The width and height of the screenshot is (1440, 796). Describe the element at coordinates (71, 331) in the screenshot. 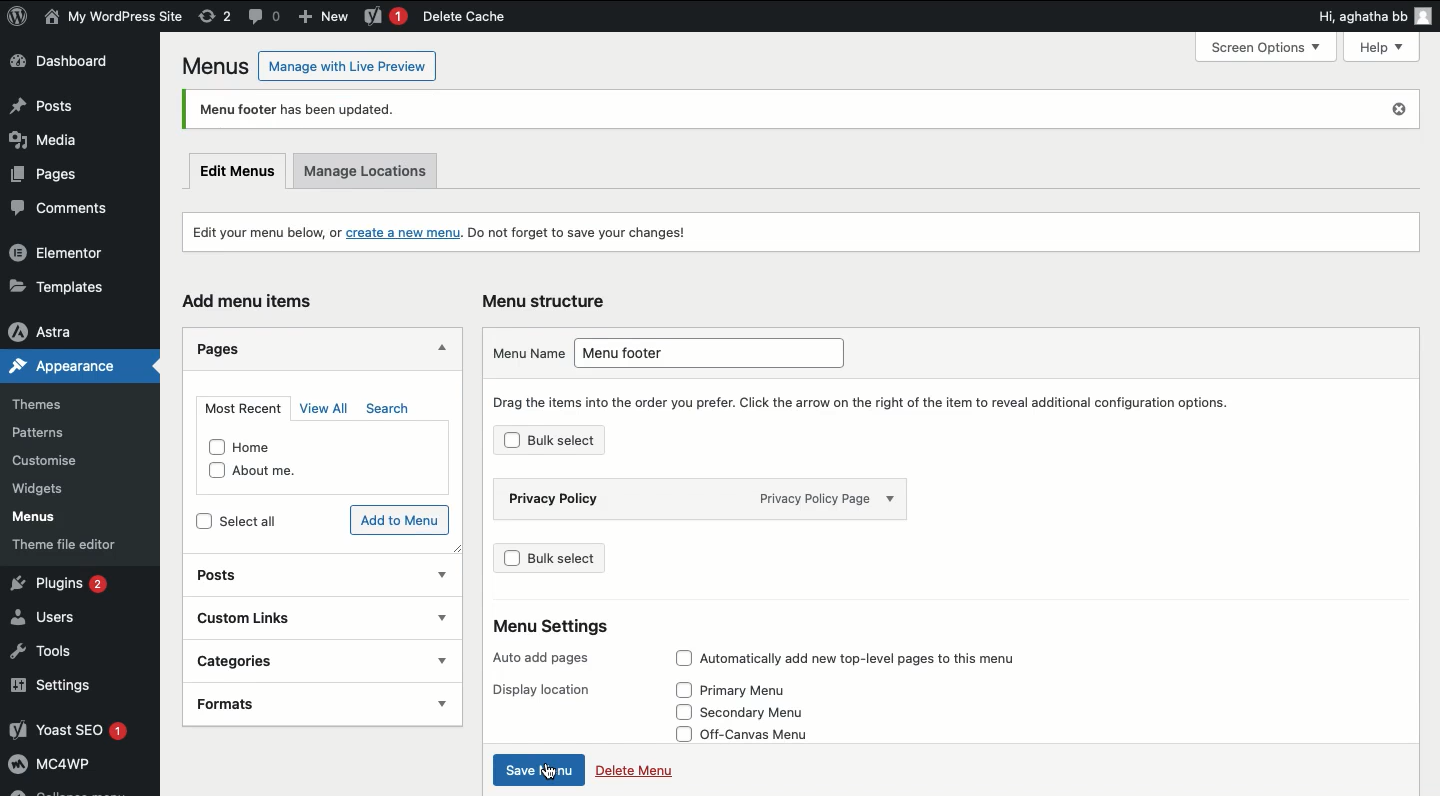

I see `Astra` at that location.